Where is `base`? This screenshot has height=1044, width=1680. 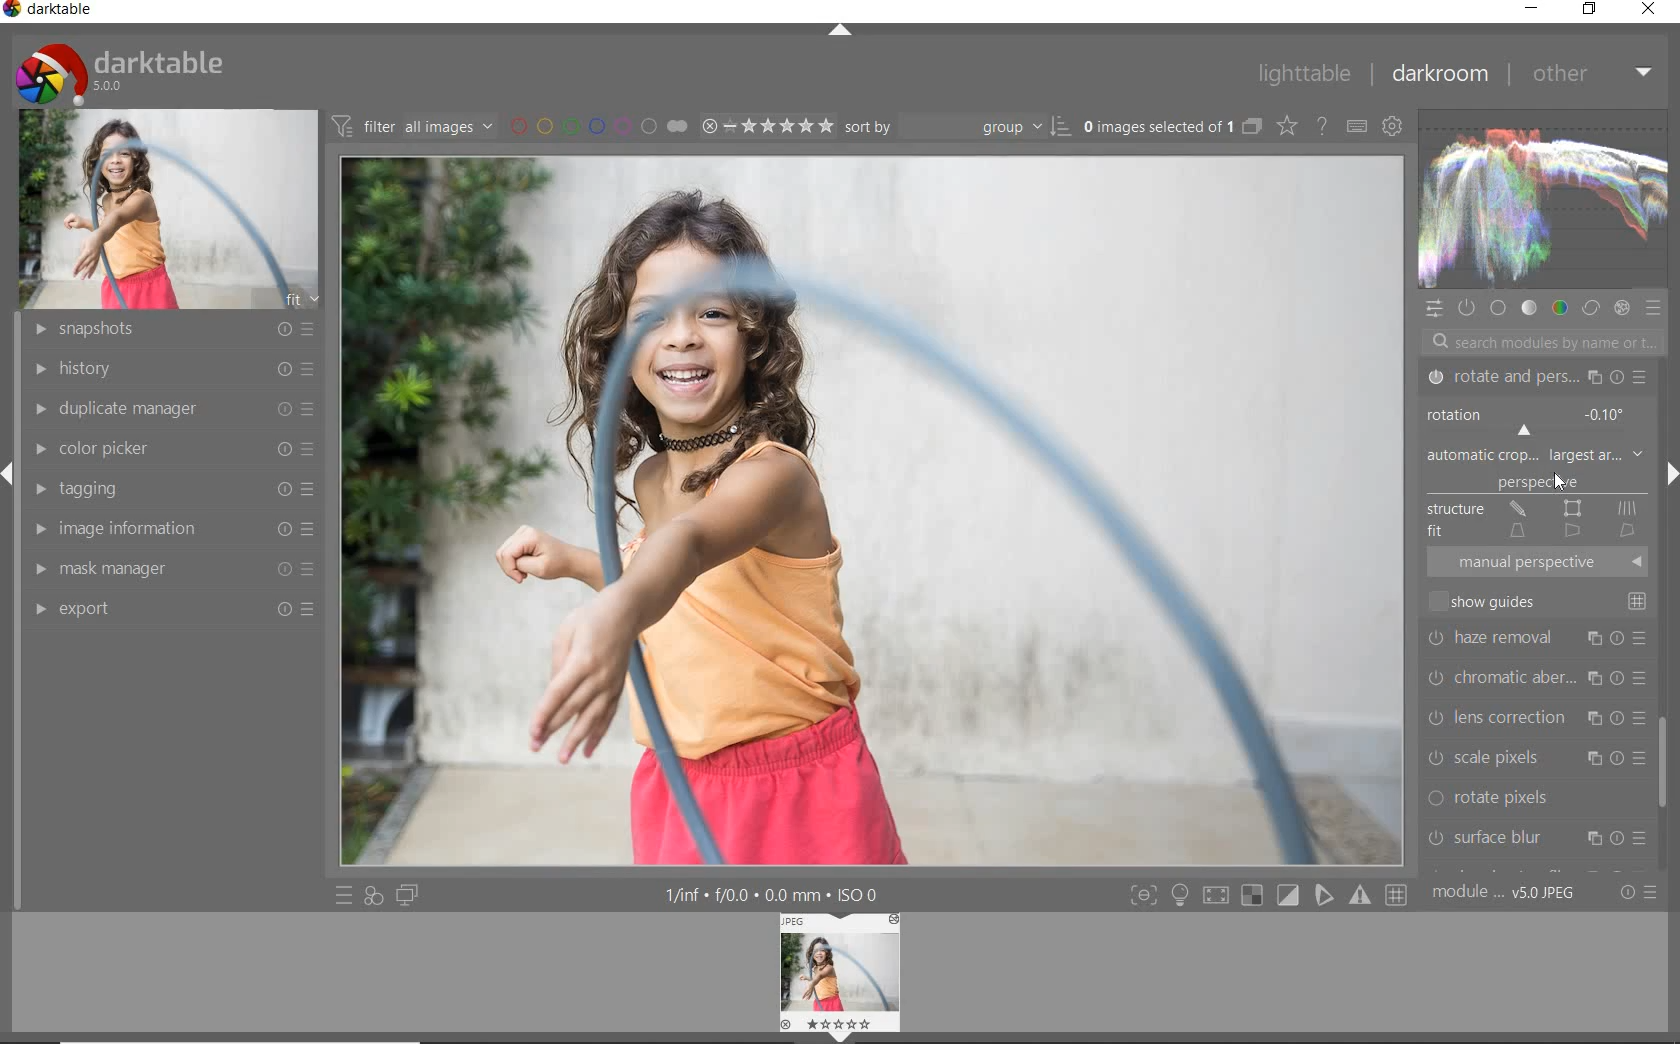
base is located at coordinates (1498, 309).